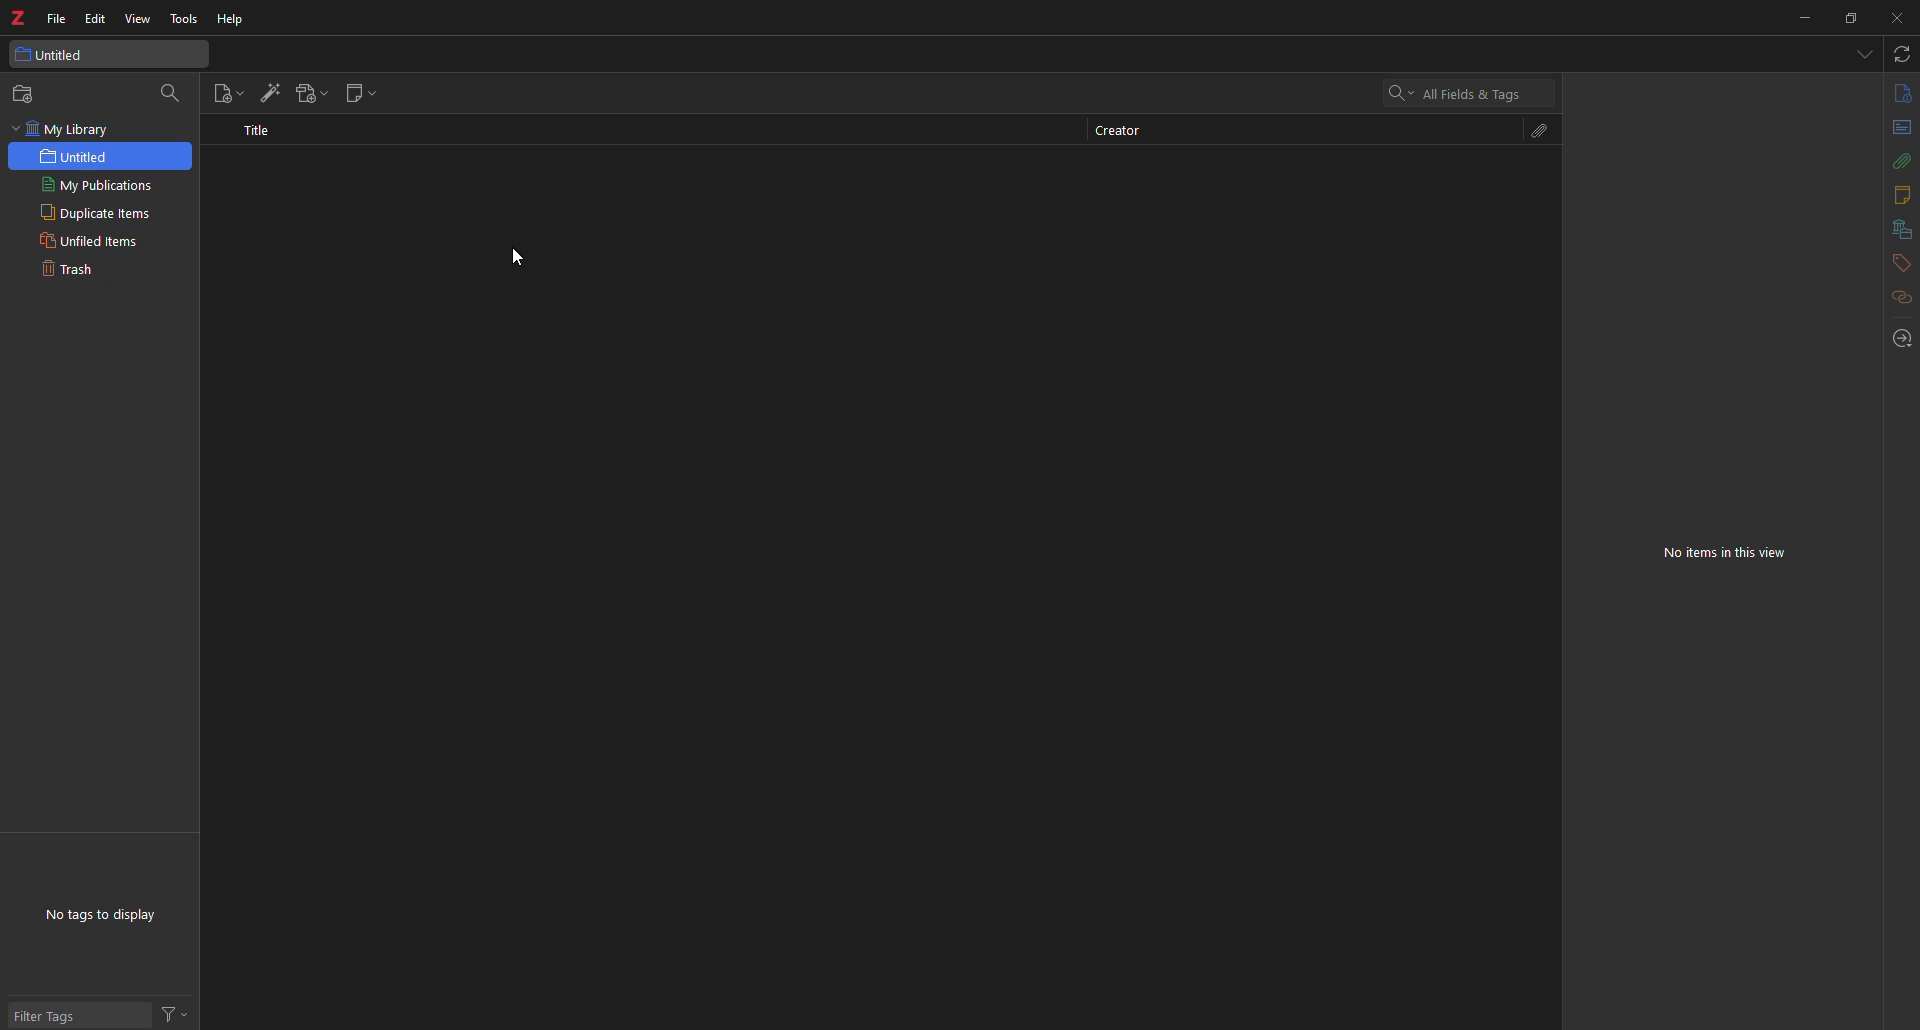 Image resolution: width=1920 pixels, height=1030 pixels. I want to click on tools, so click(187, 15).